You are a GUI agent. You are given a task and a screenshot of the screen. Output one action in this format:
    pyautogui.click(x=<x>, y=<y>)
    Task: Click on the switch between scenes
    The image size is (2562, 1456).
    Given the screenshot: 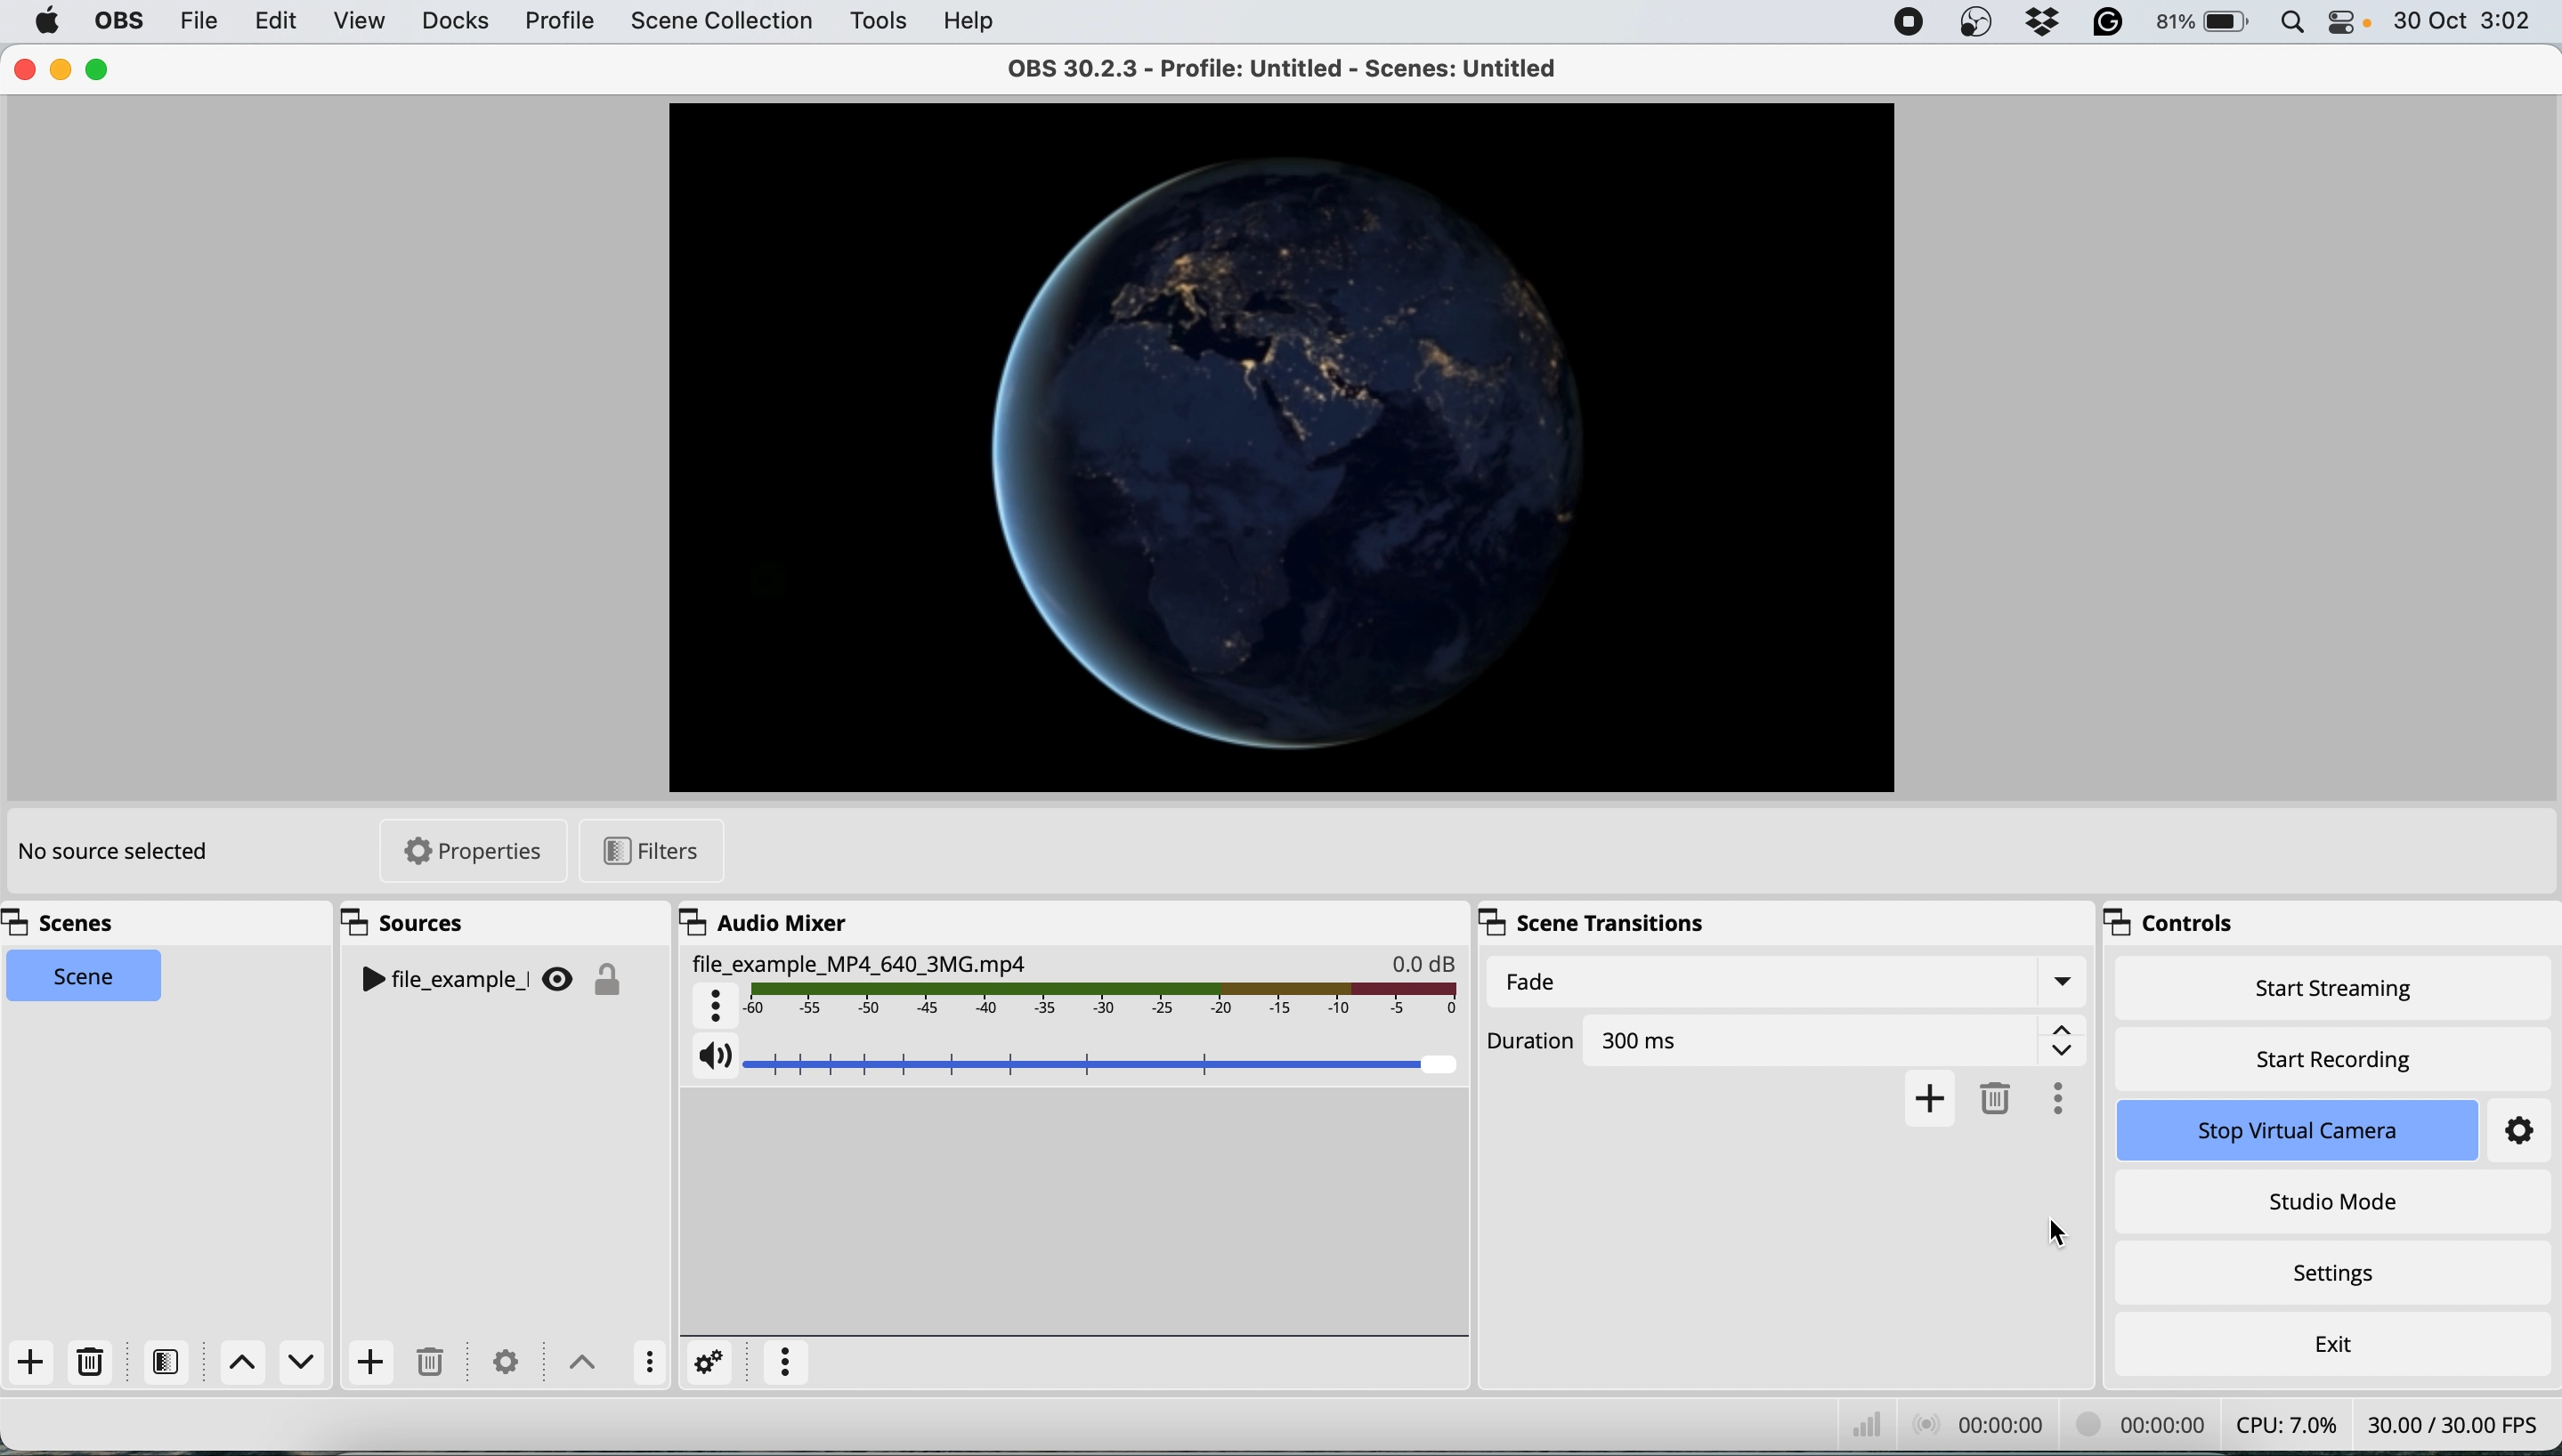 What is the action you would take?
    pyautogui.click(x=270, y=1364)
    